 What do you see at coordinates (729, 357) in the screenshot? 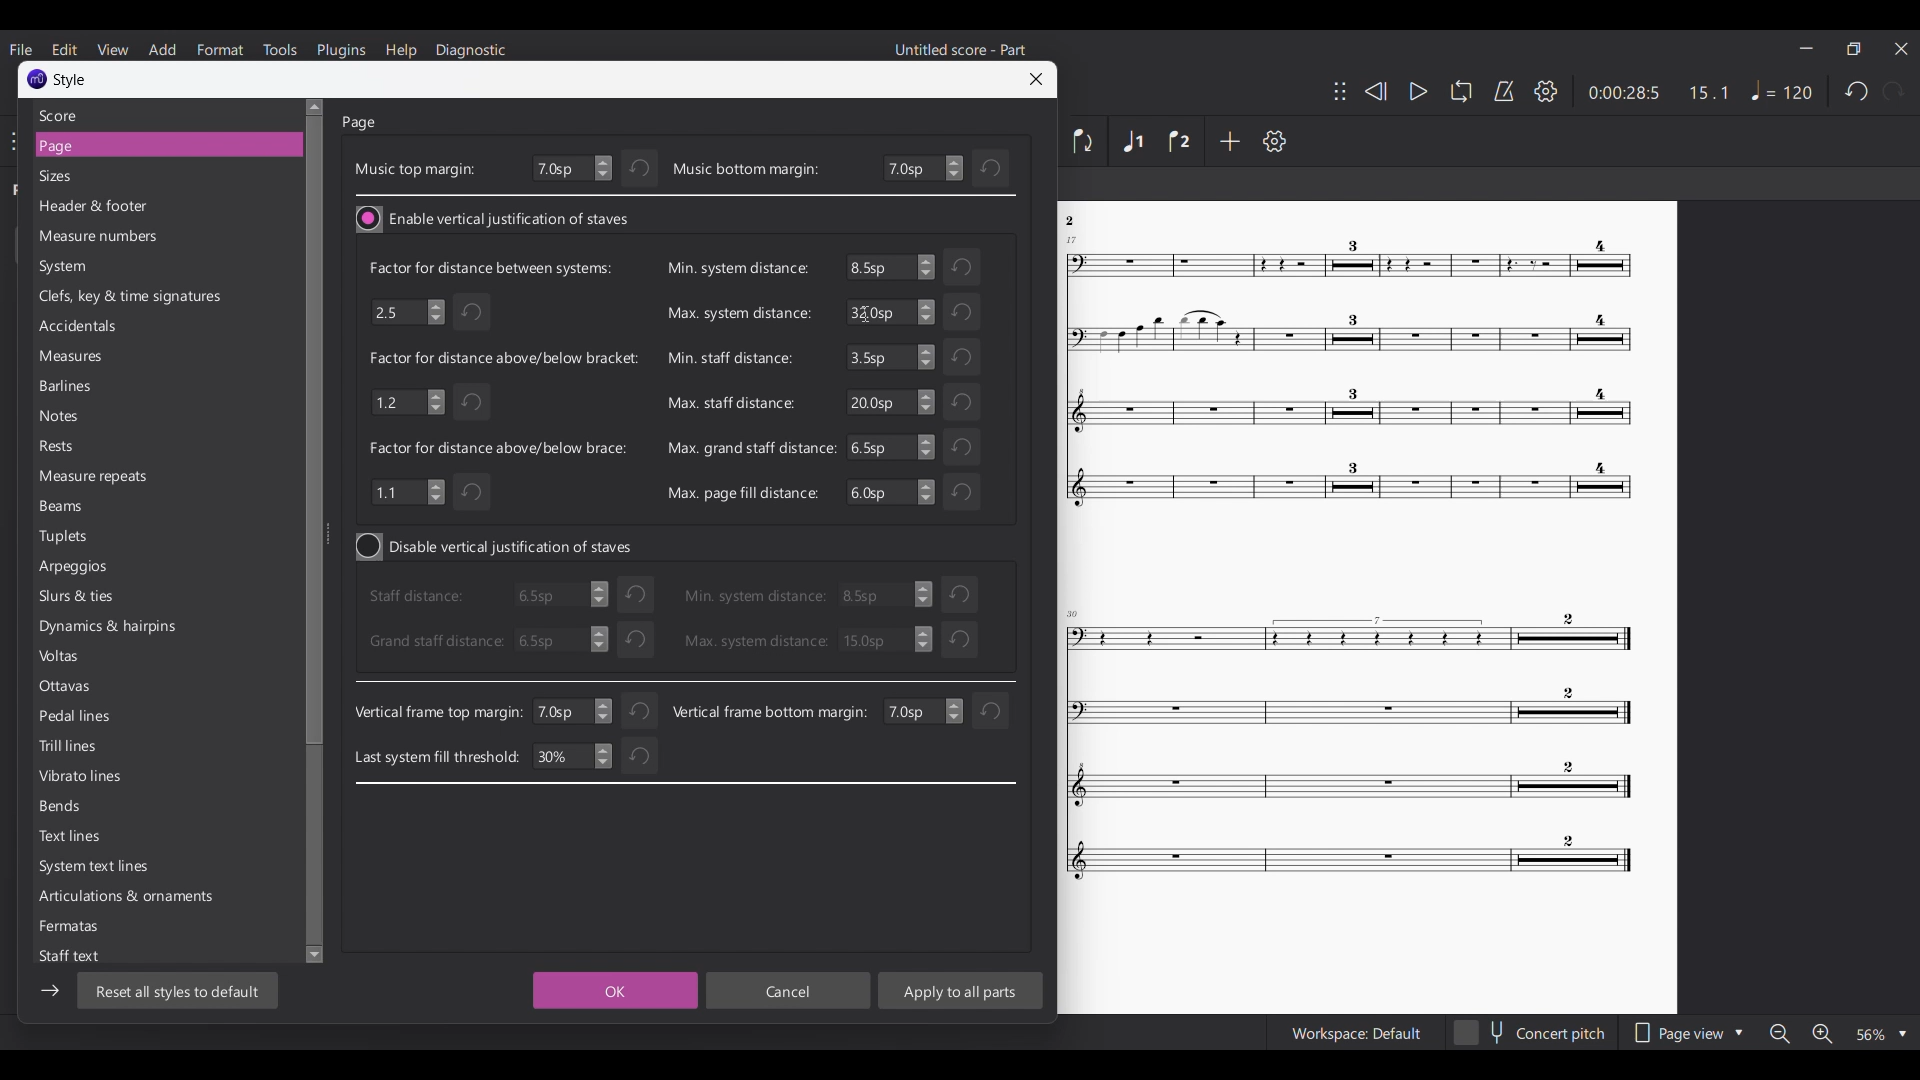
I see `Min. staff distance` at bounding box center [729, 357].